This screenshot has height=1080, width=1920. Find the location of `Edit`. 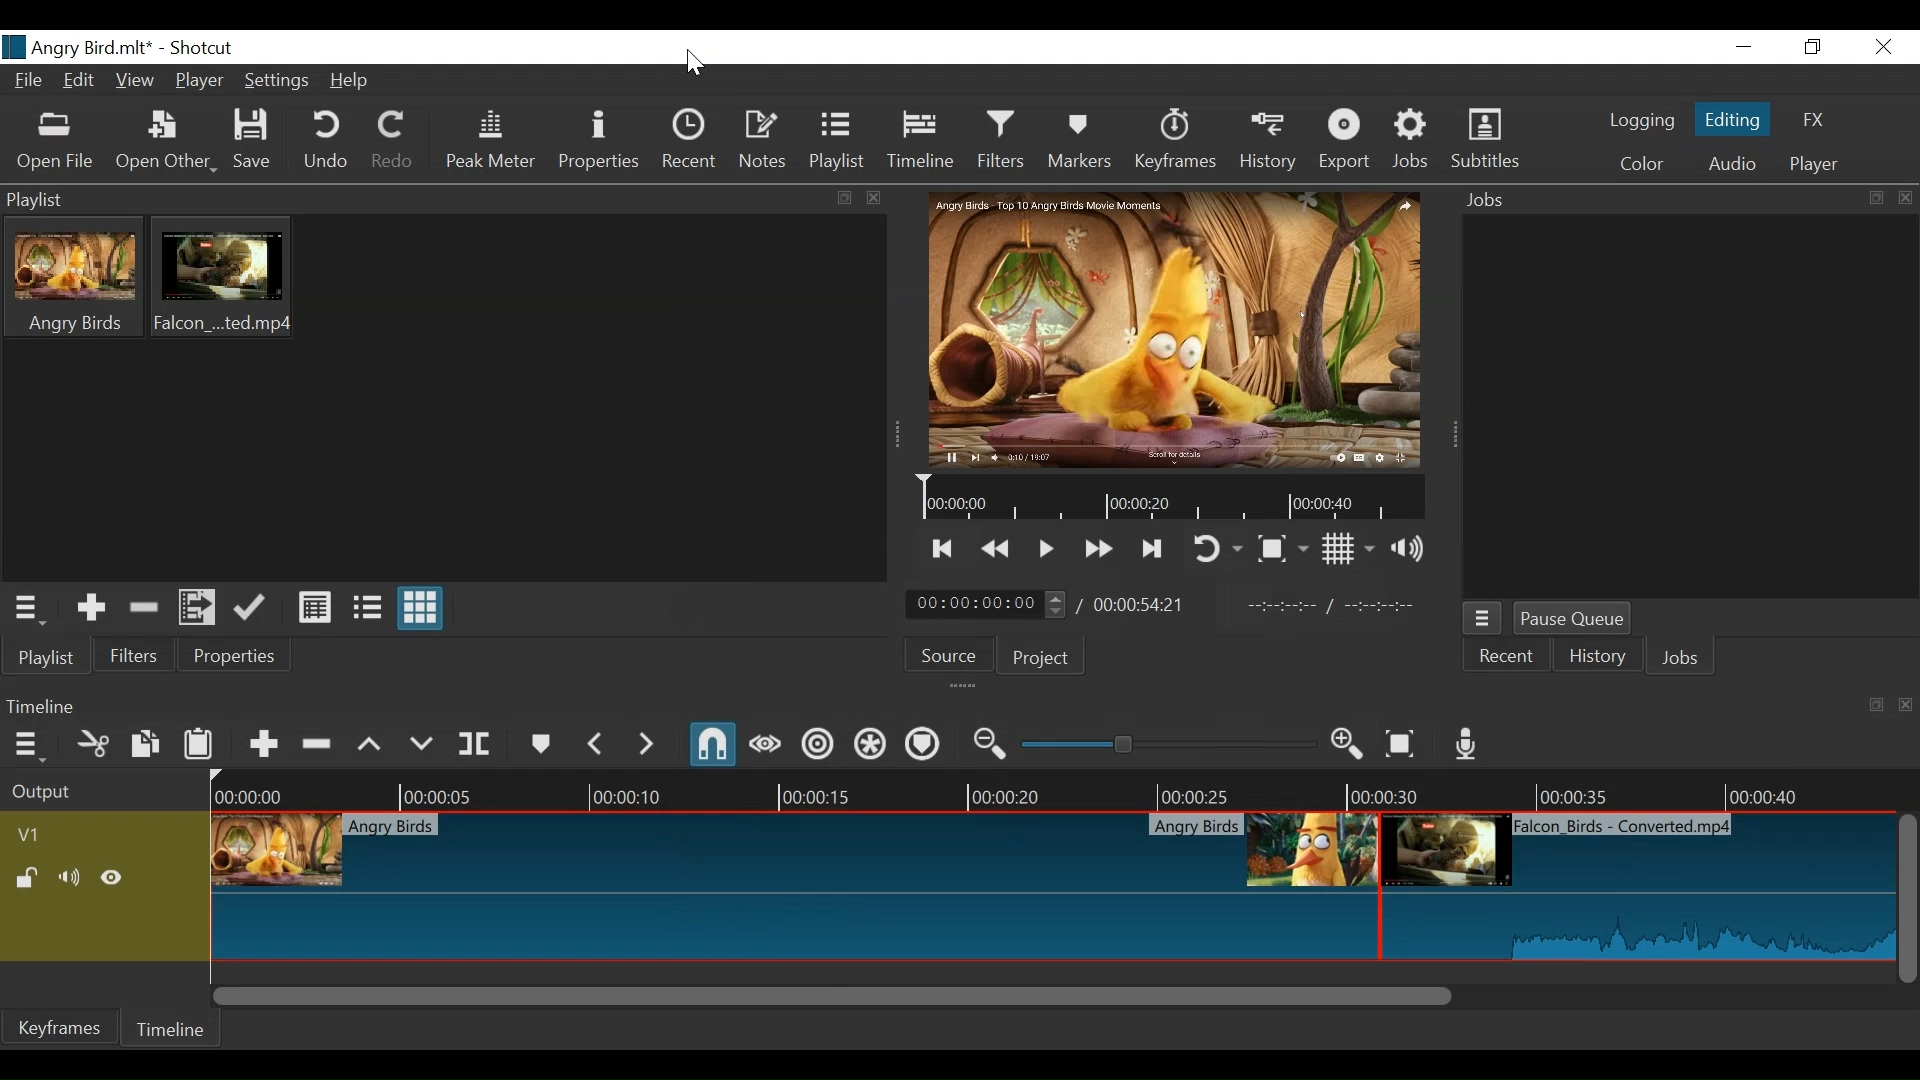

Edit is located at coordinates (81, 81).